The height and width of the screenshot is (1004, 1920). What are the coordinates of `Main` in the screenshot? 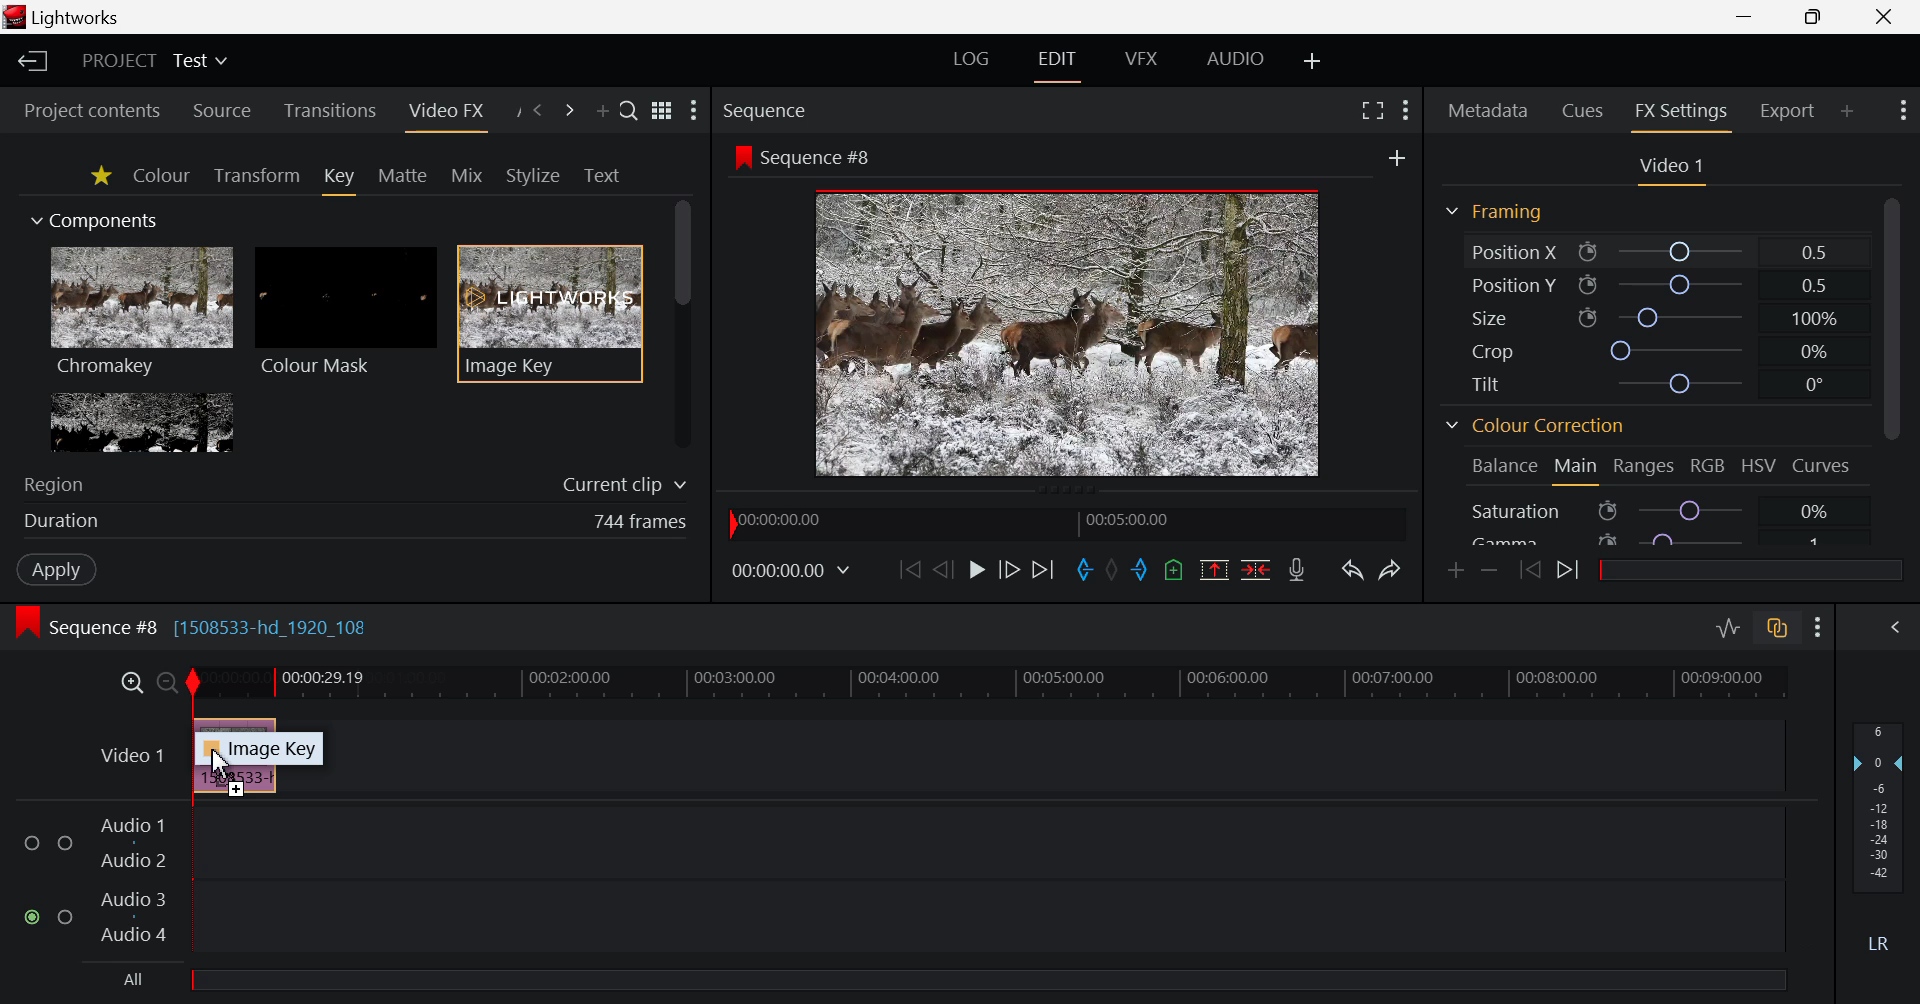 It's located at (1576, 467).